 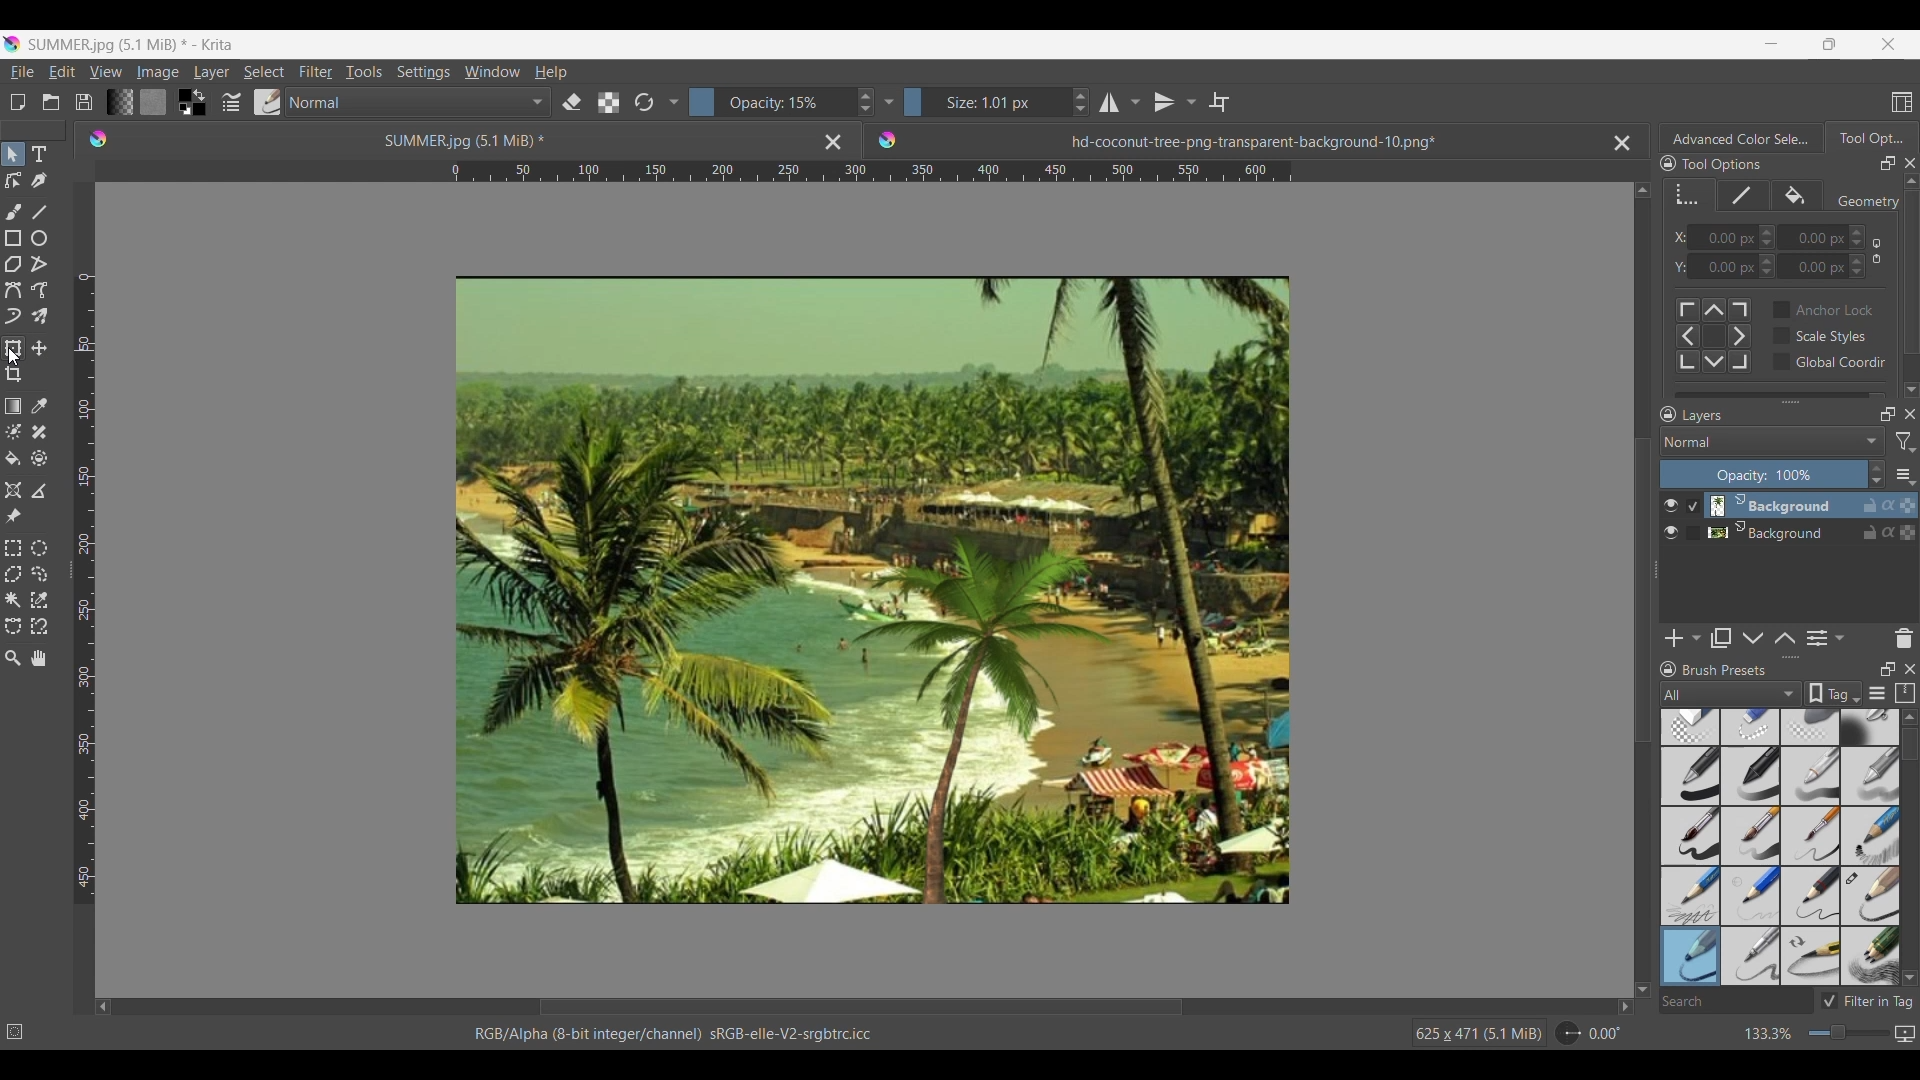 What do you see at coordinates (1905, 637) in the screenshot?
I see `Delete layer/mask` at bounding box center [1905, 637].